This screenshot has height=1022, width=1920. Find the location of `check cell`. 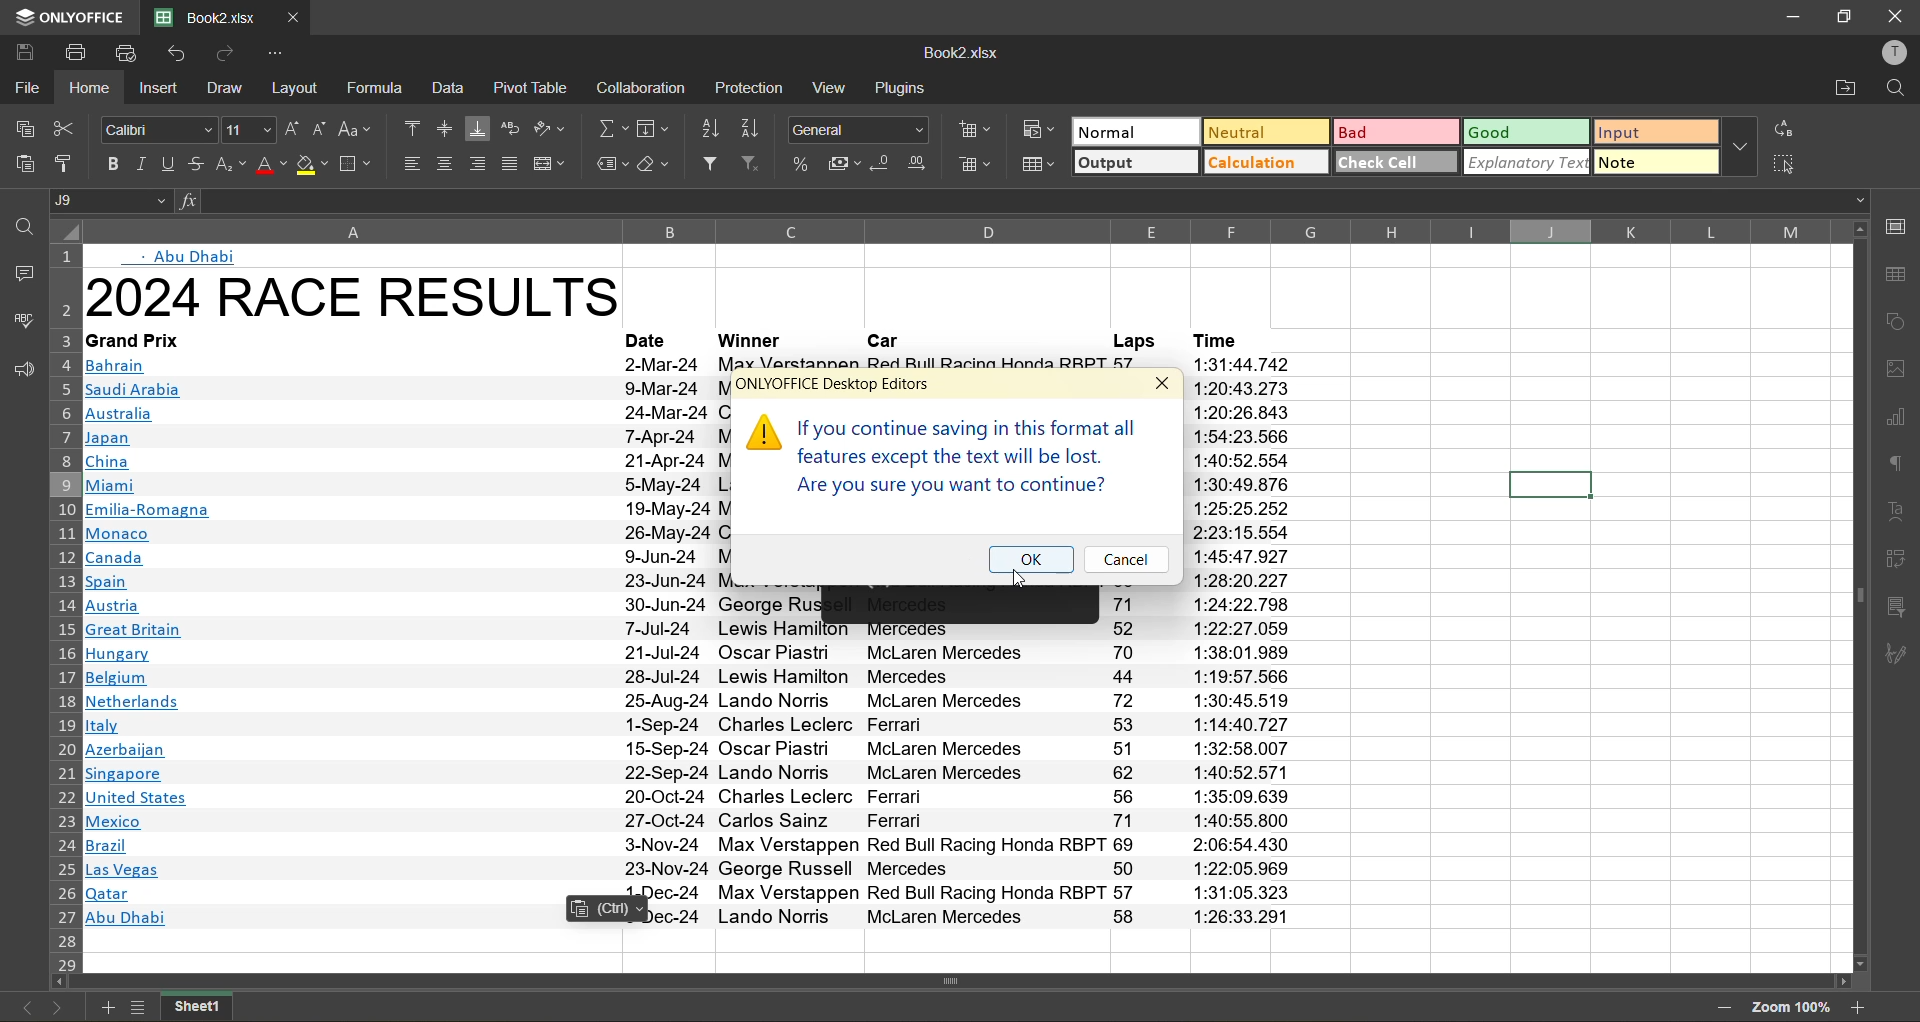

check cell is located at coordinates (1397, 162).